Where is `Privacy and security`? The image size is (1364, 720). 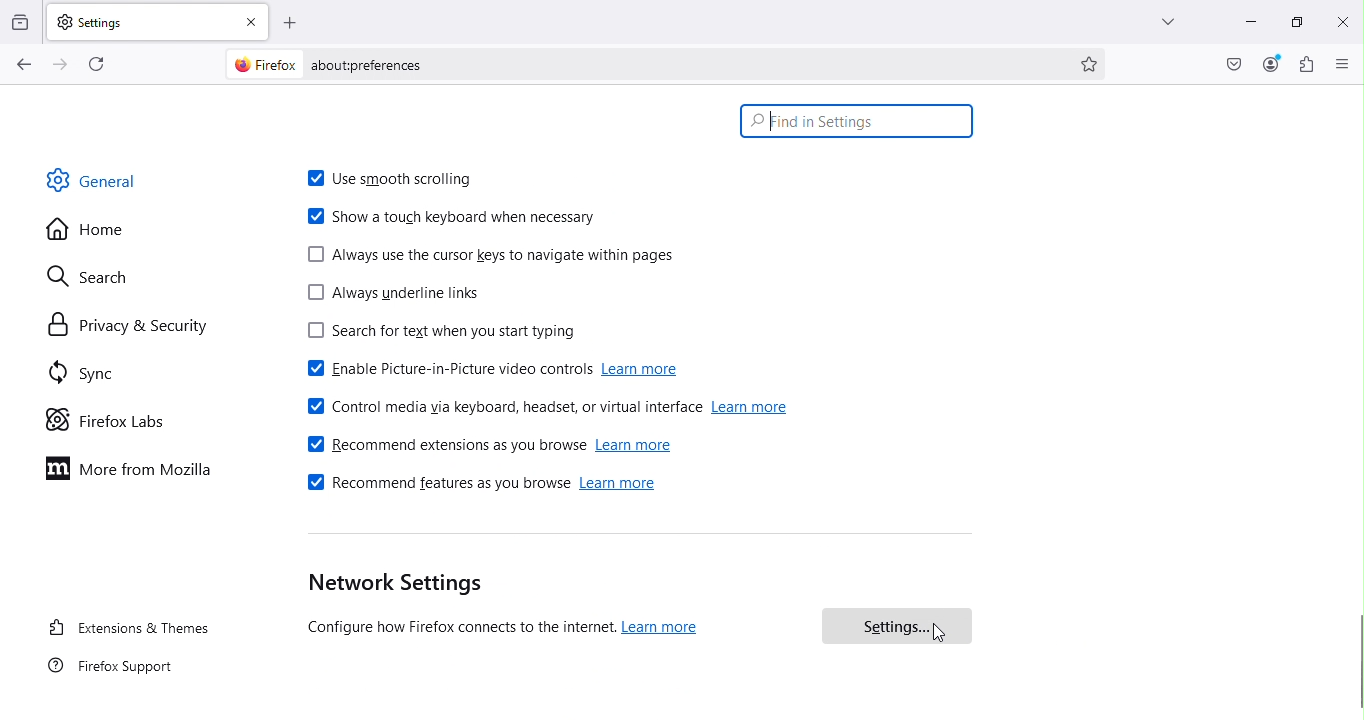 Privacy and security is located at coordinates (126, 325).